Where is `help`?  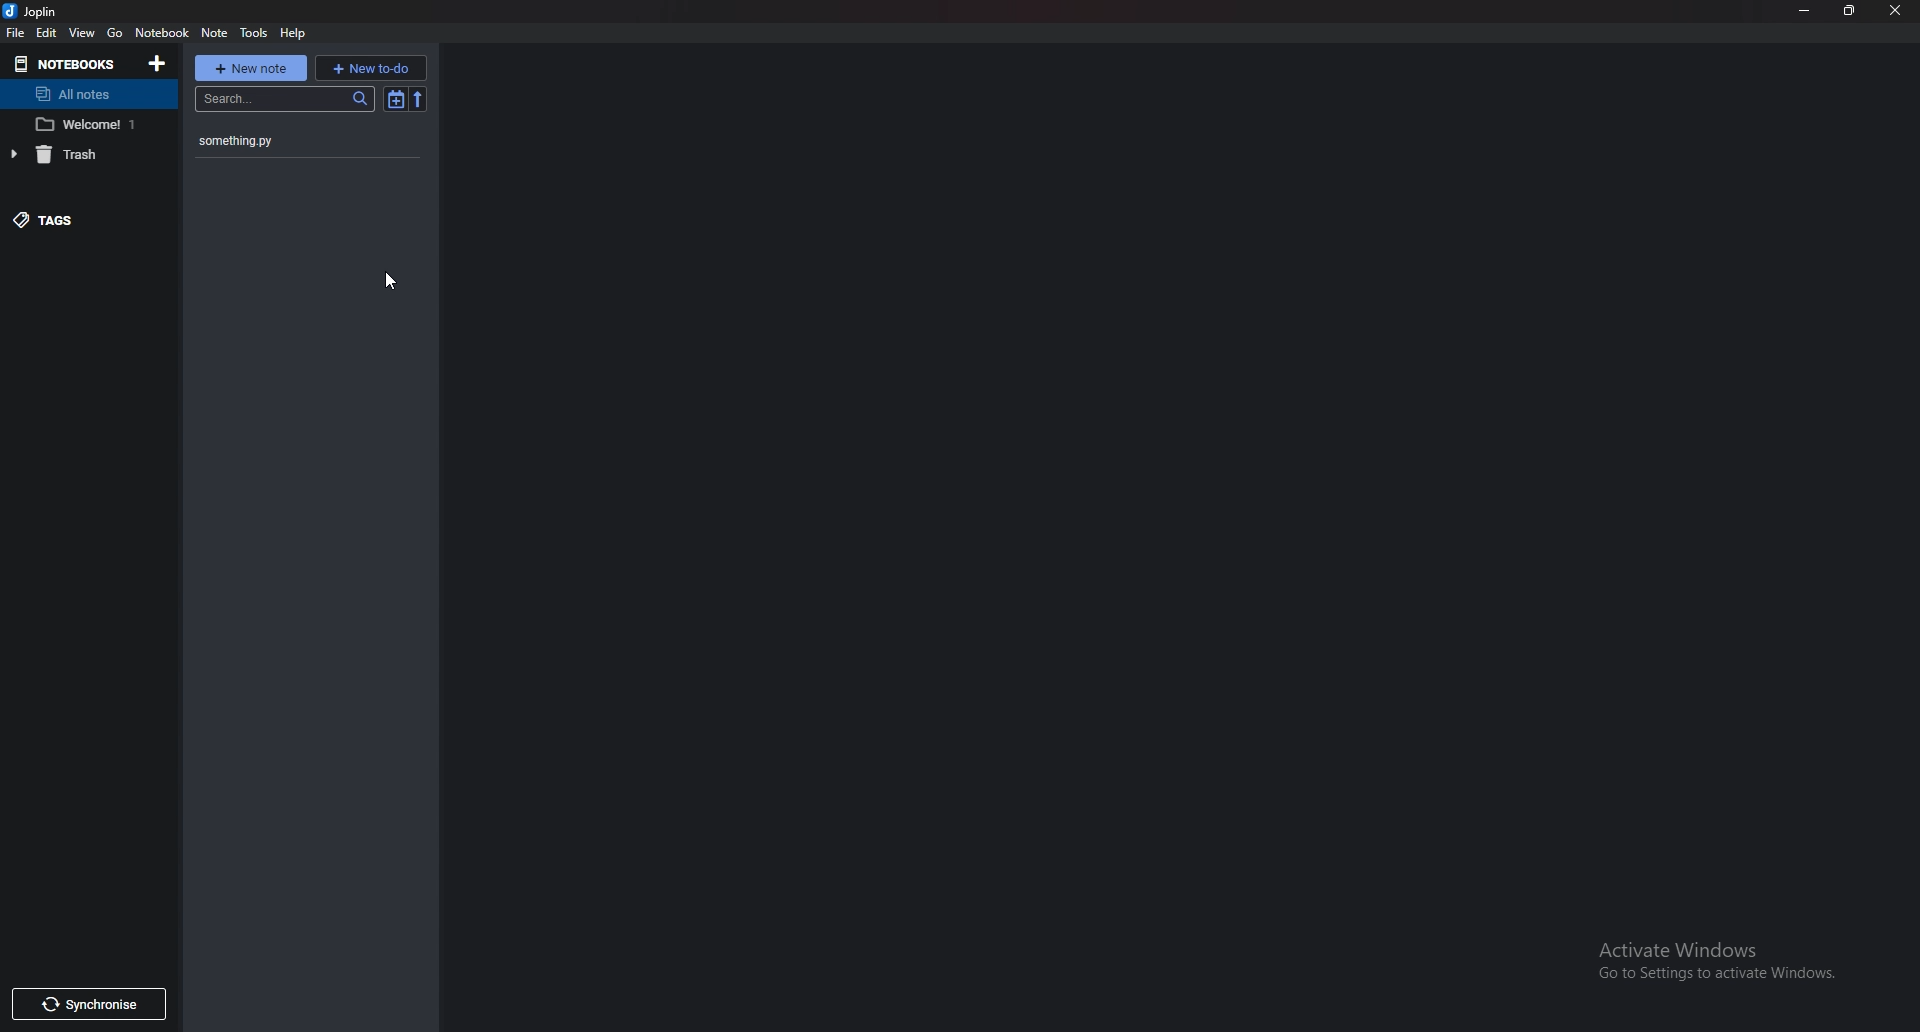 help is located at coordinates (299, 32).